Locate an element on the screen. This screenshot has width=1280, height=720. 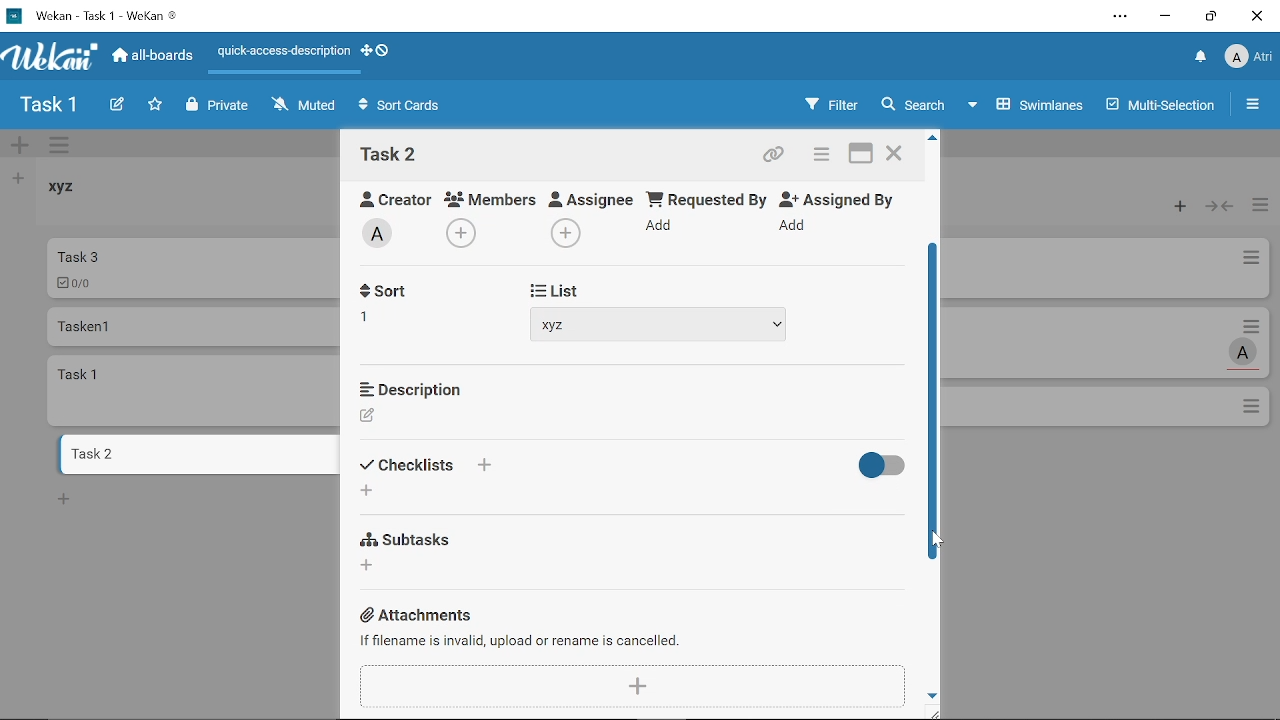
Collapse is located at coordinates (1221, 207).